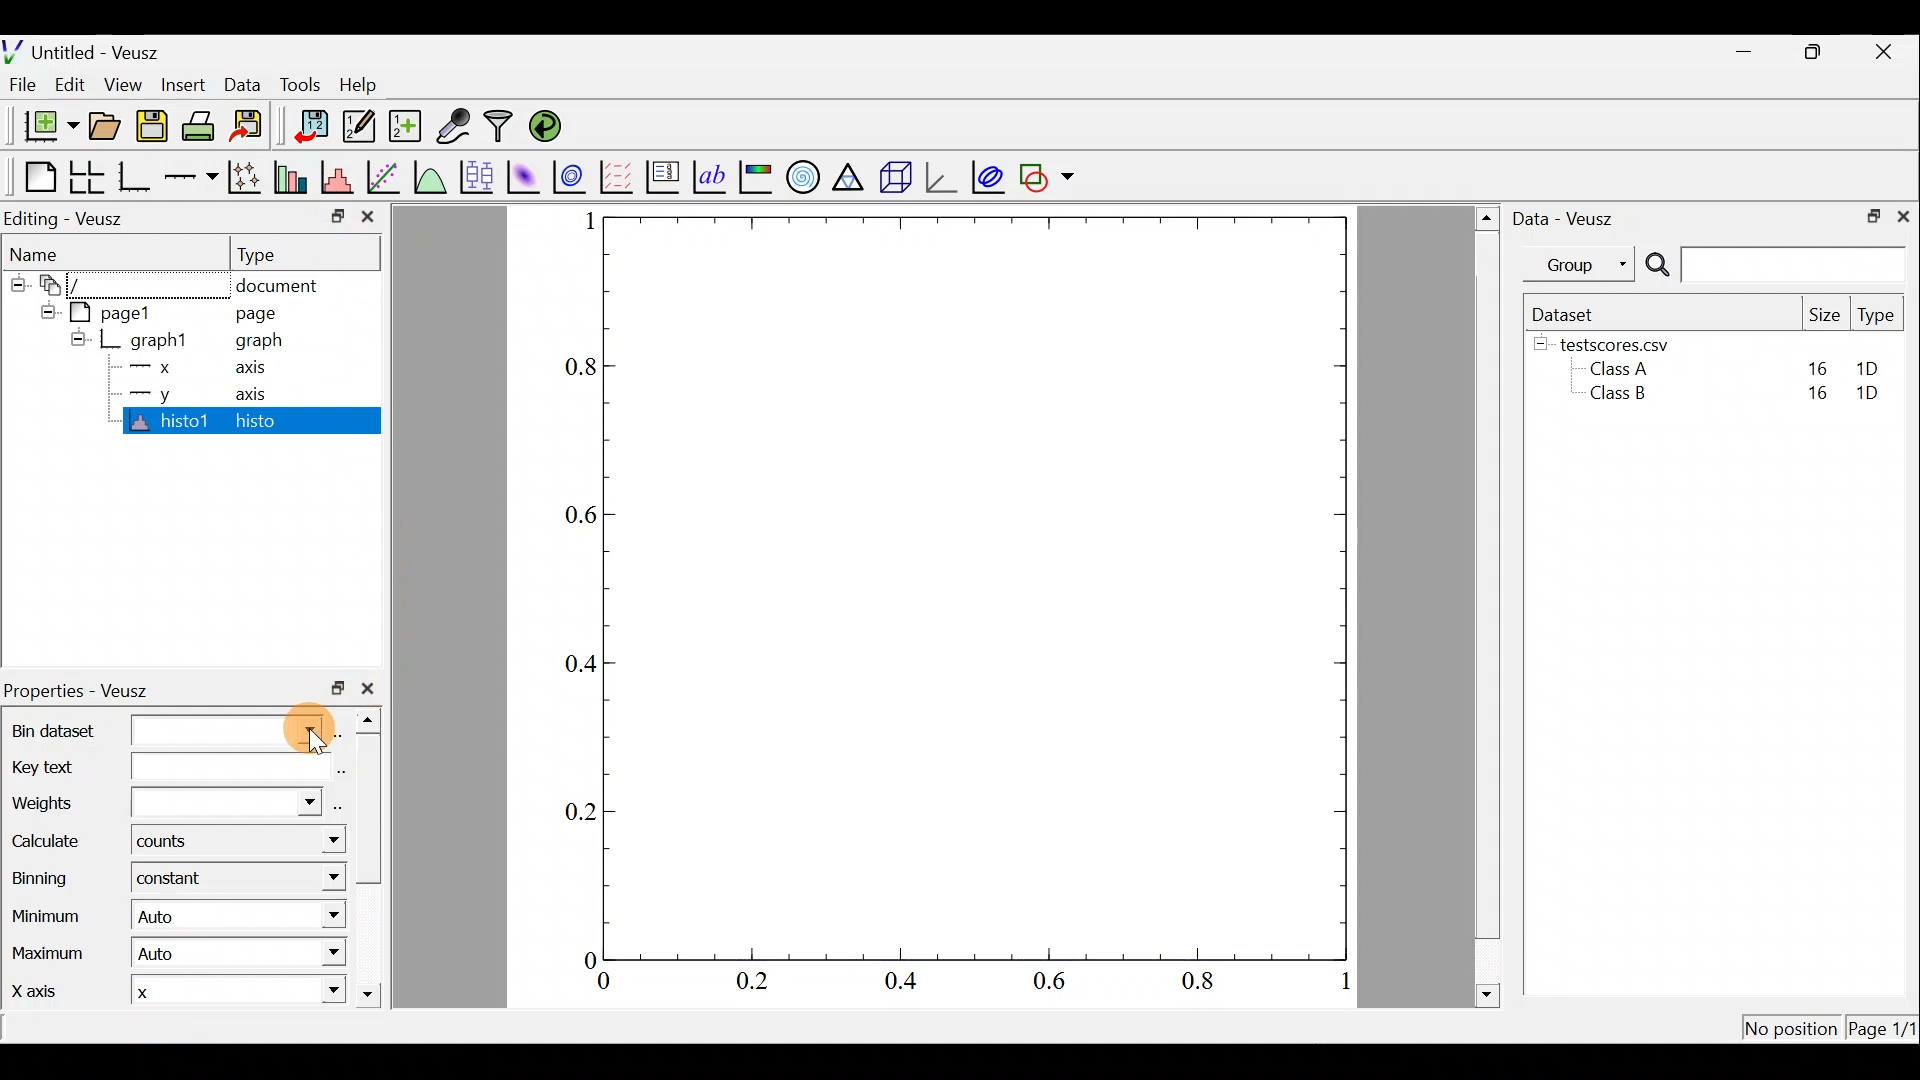 The height and width of the screenshot is (1080, 1920). Describe the element at coordinates (575, 808) in the screenshot. I see `0.2` at that location.